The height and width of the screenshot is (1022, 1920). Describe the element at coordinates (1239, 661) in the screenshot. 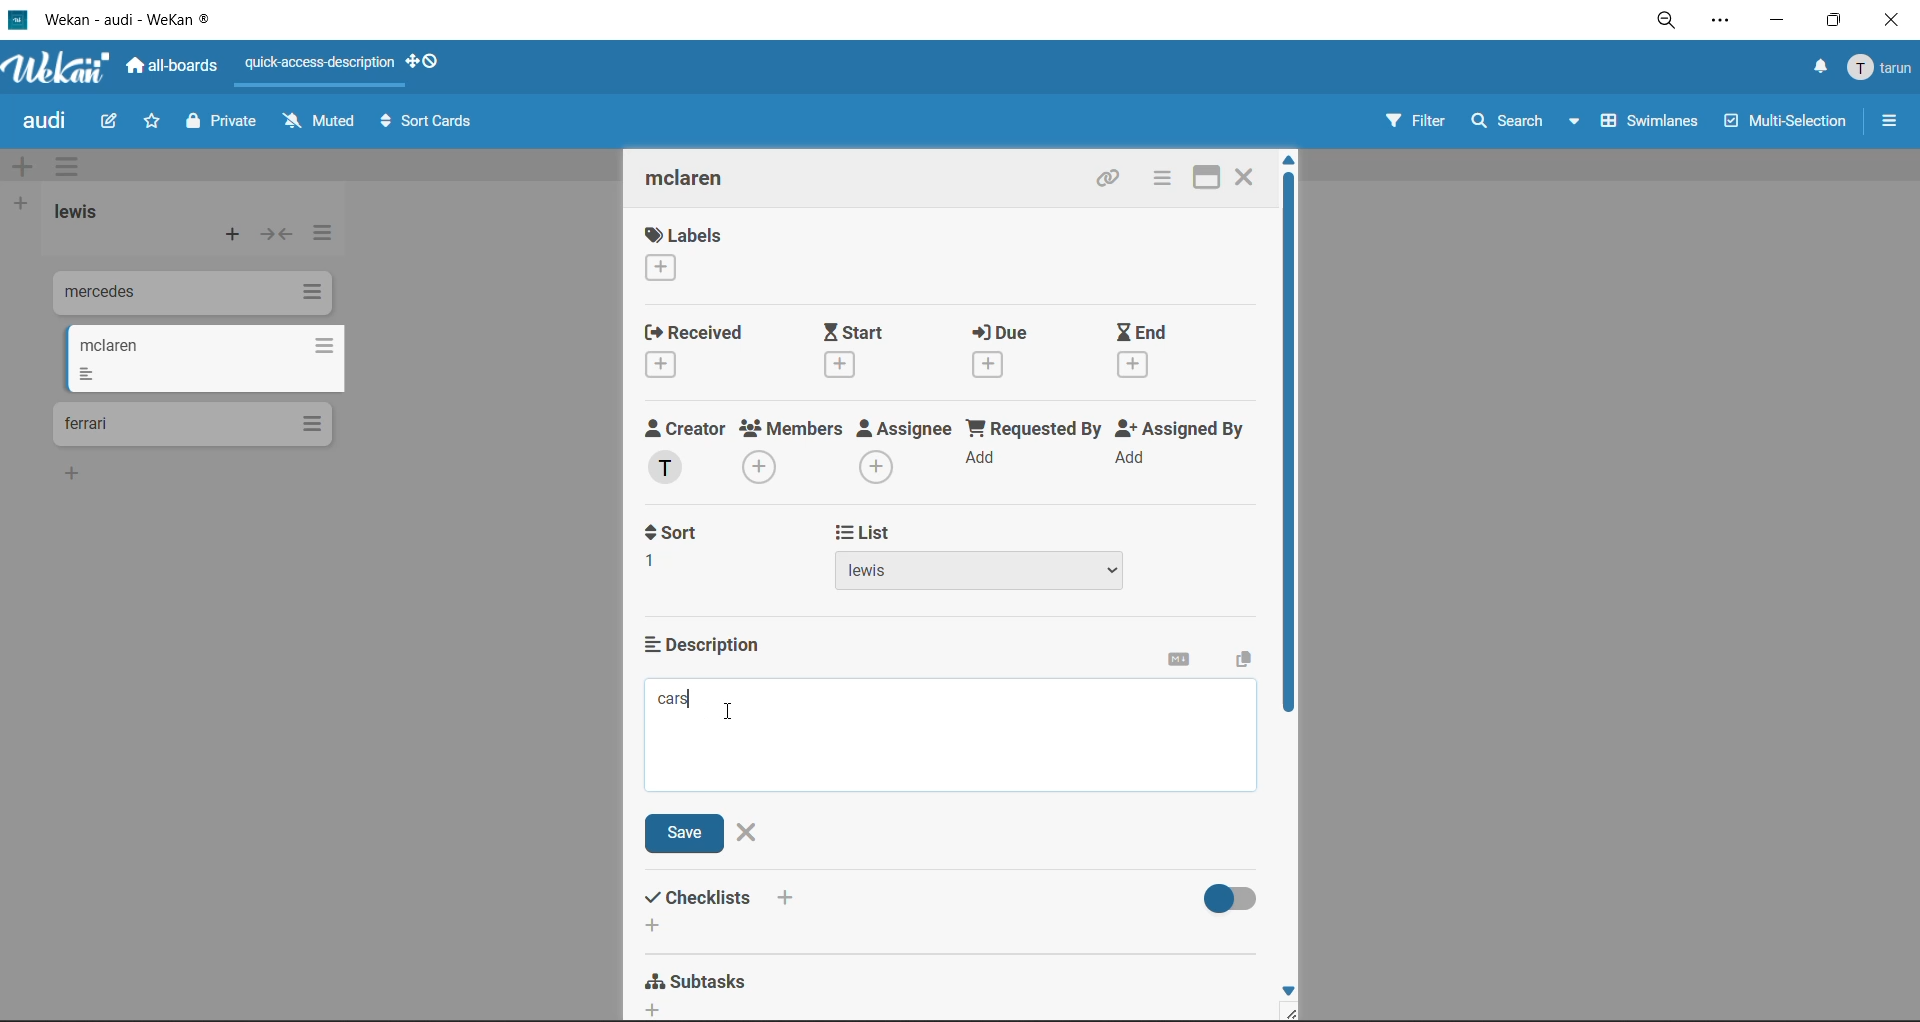

I see `copy` at that location.